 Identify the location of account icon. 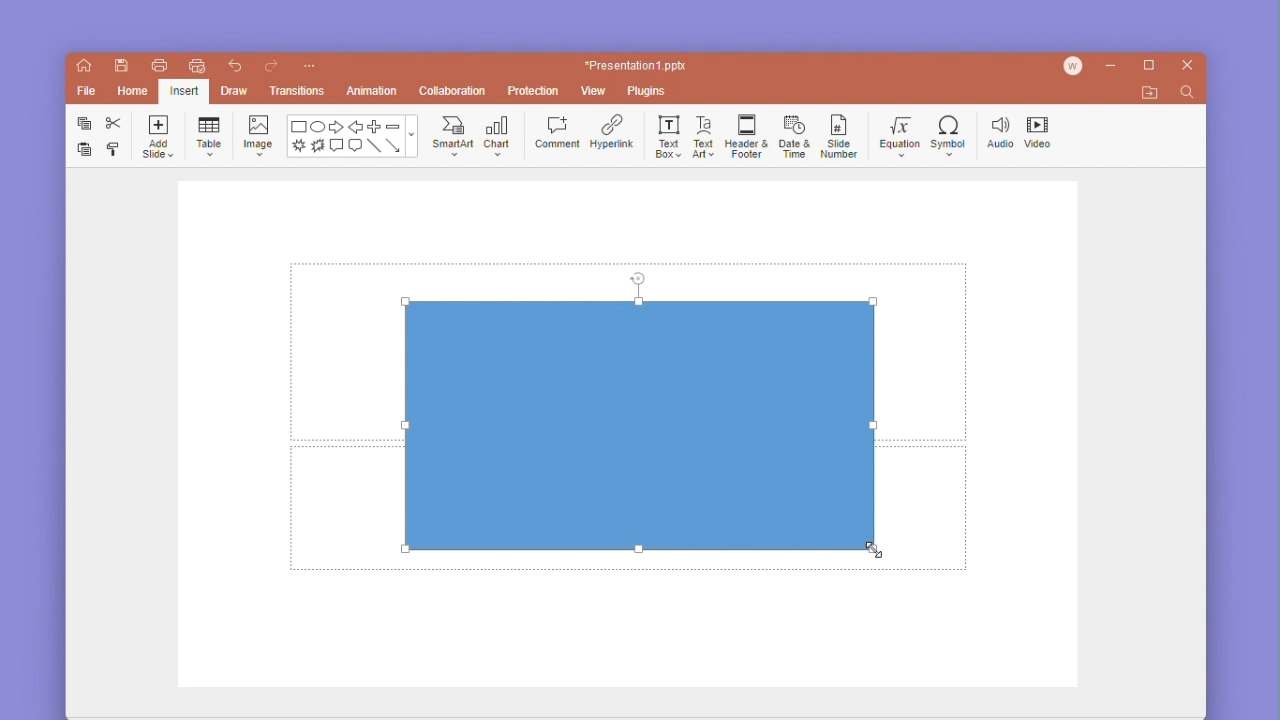
(1075, 67).